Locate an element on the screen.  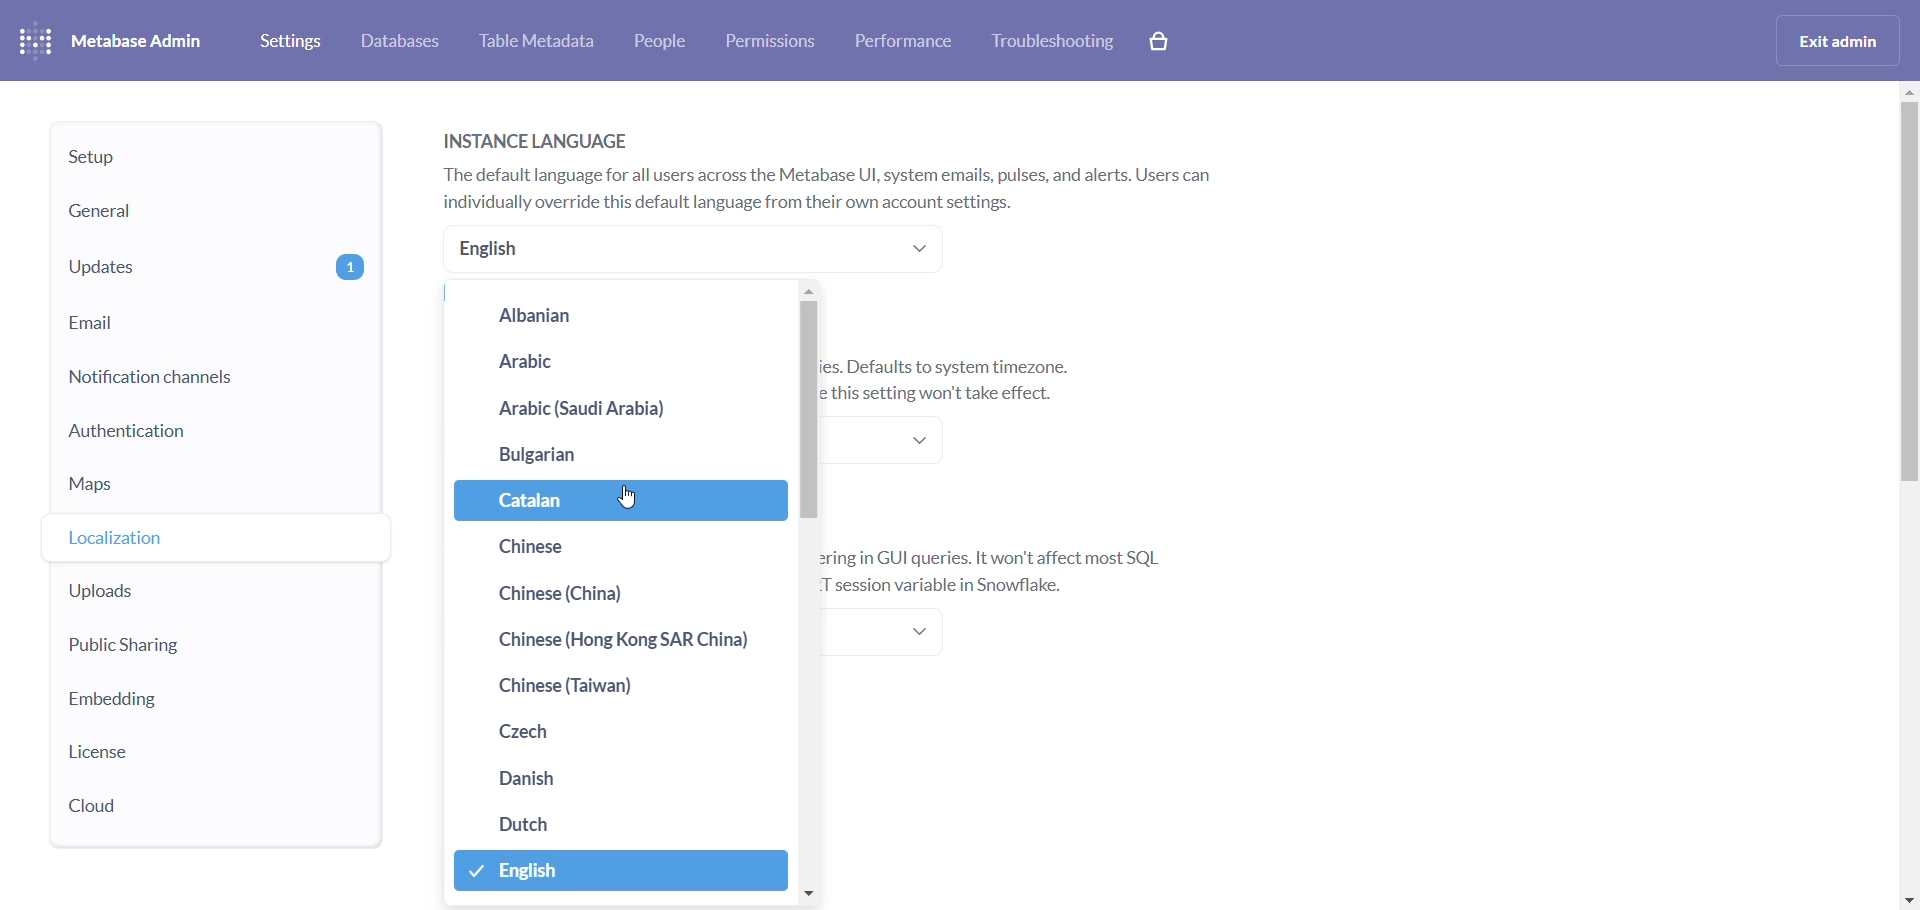
scrollbar is located at coordinates (811, 413).